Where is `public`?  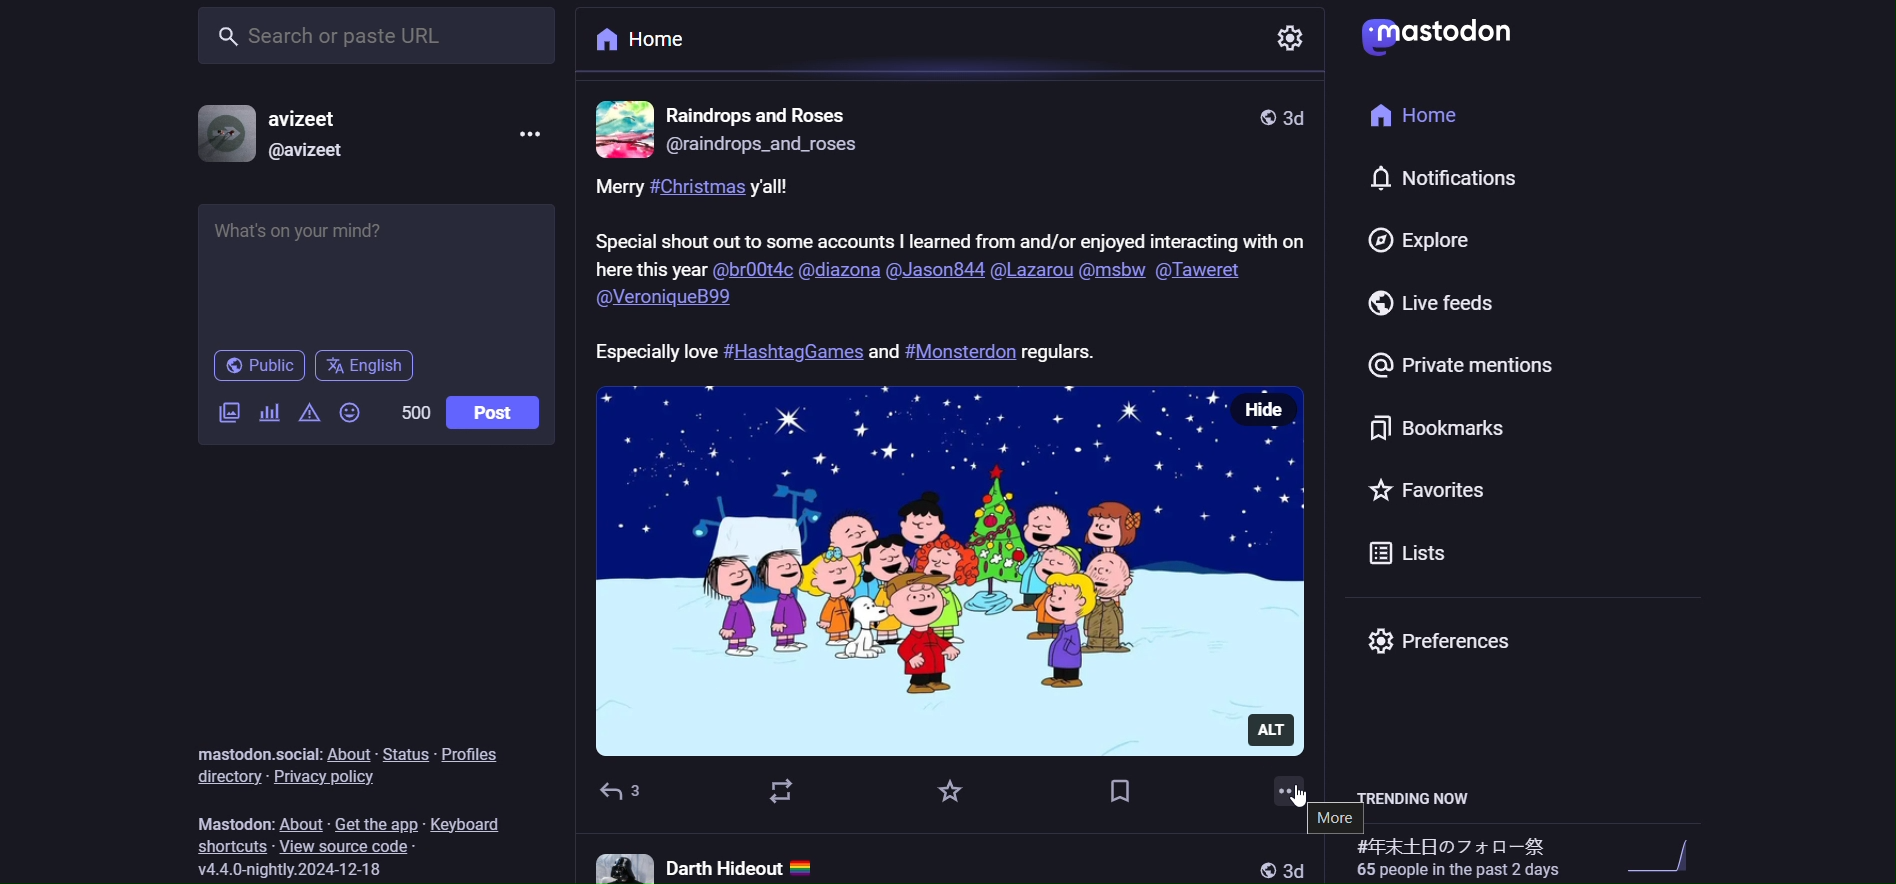 public is located at coordinates (256, 365).